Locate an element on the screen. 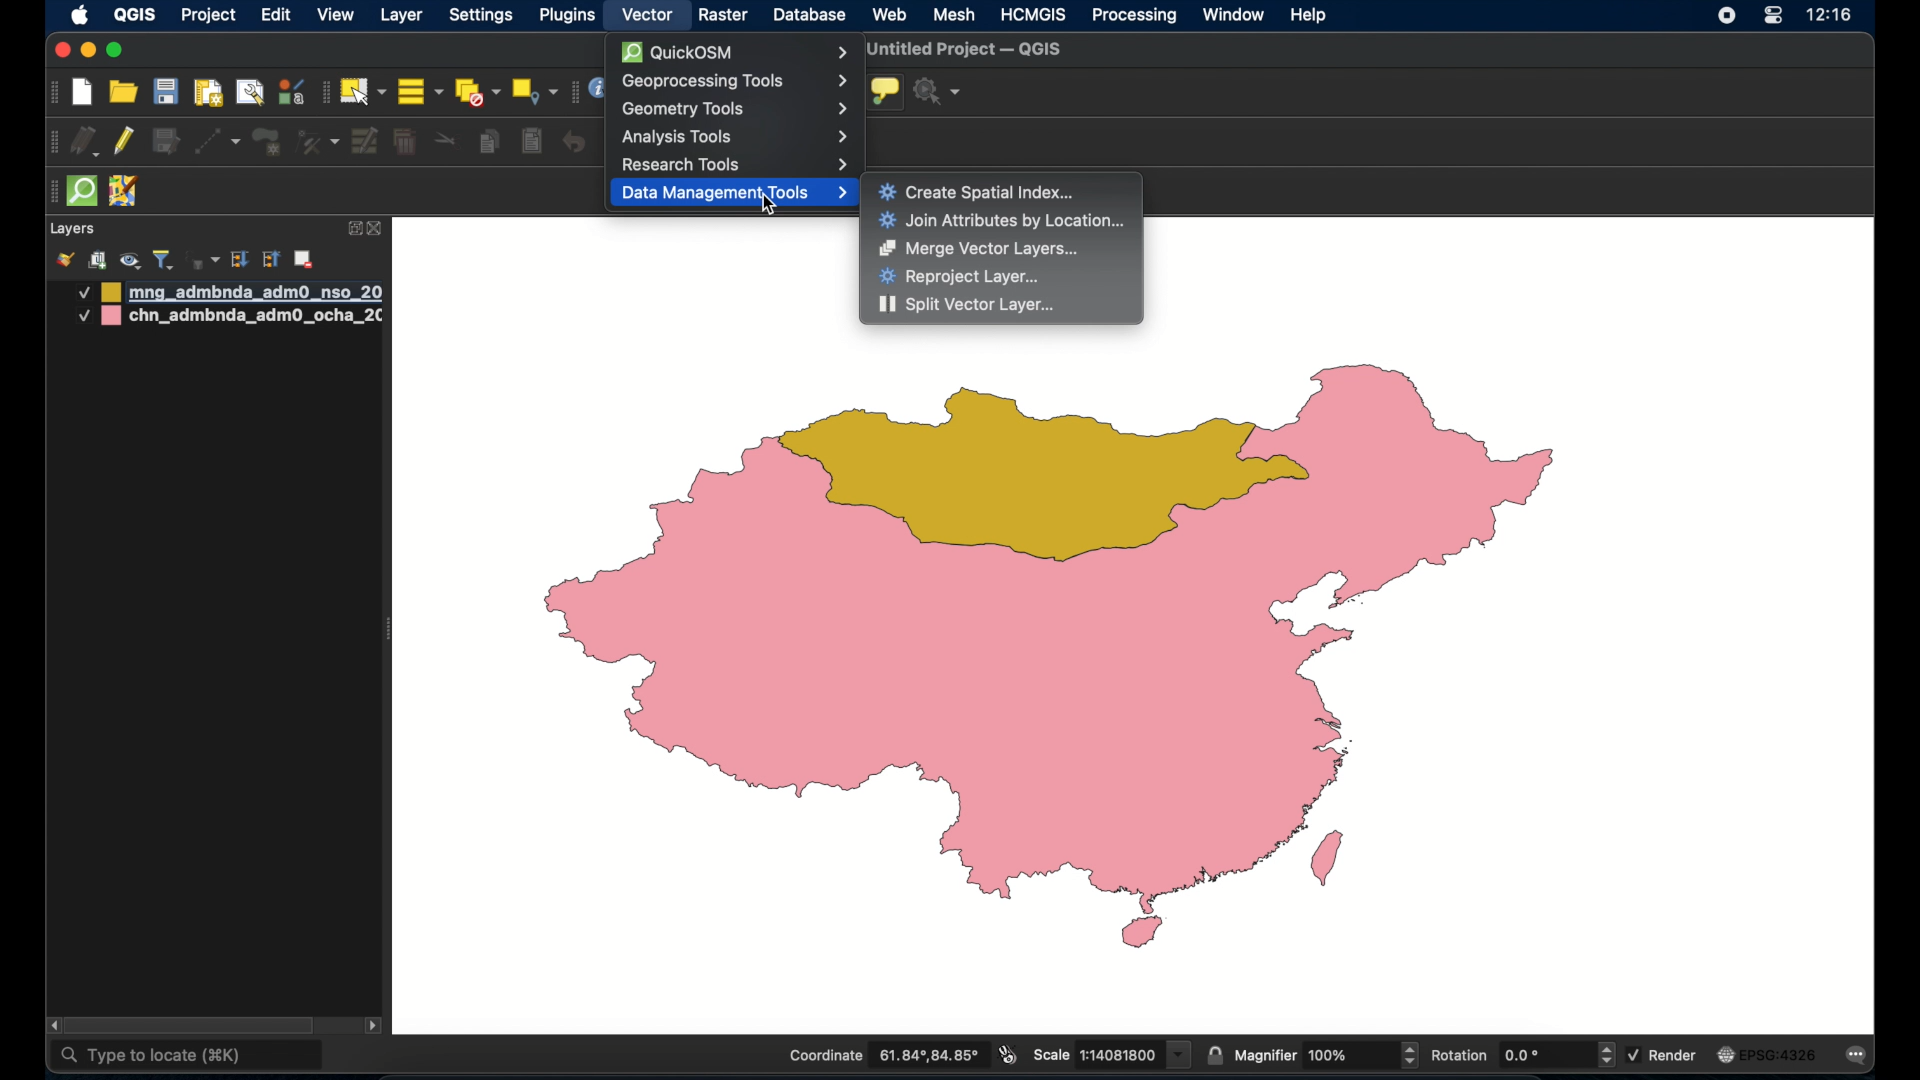 This screenshot has height=1080, width=1920. deselect all features is located at coordinates (477, 93).